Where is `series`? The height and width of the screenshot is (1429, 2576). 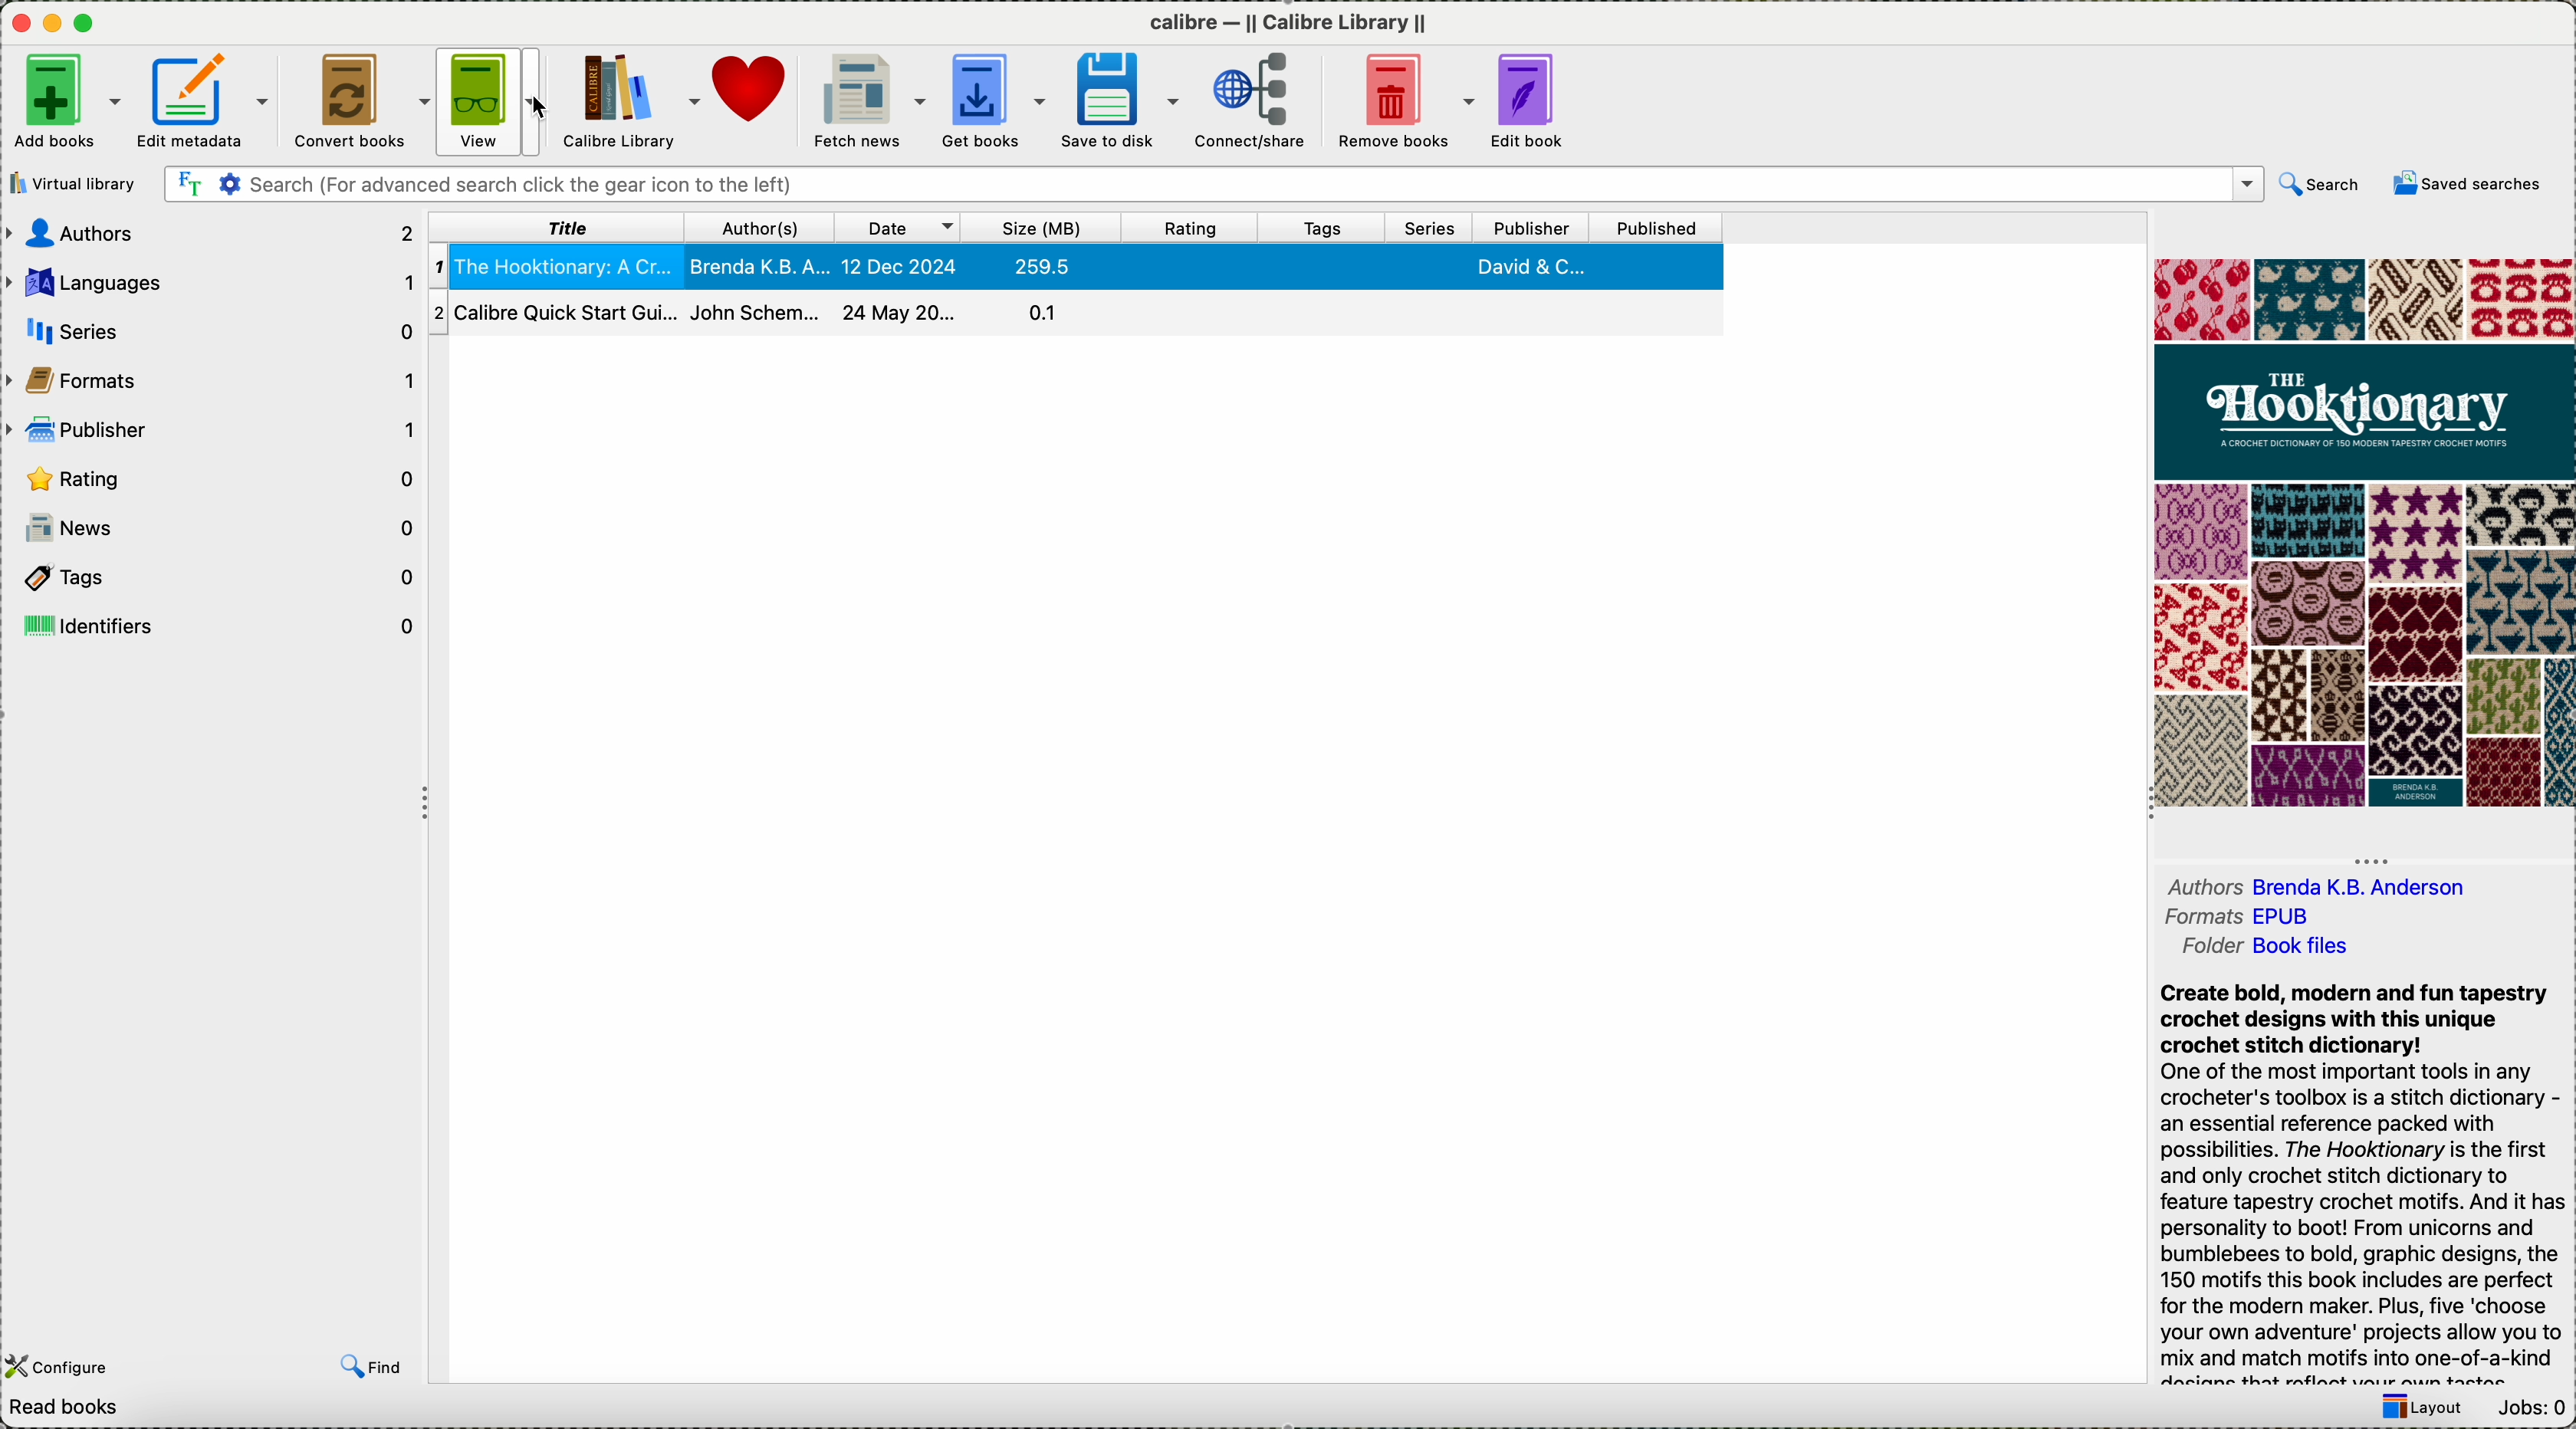
series is located at coordinates (211, 328).